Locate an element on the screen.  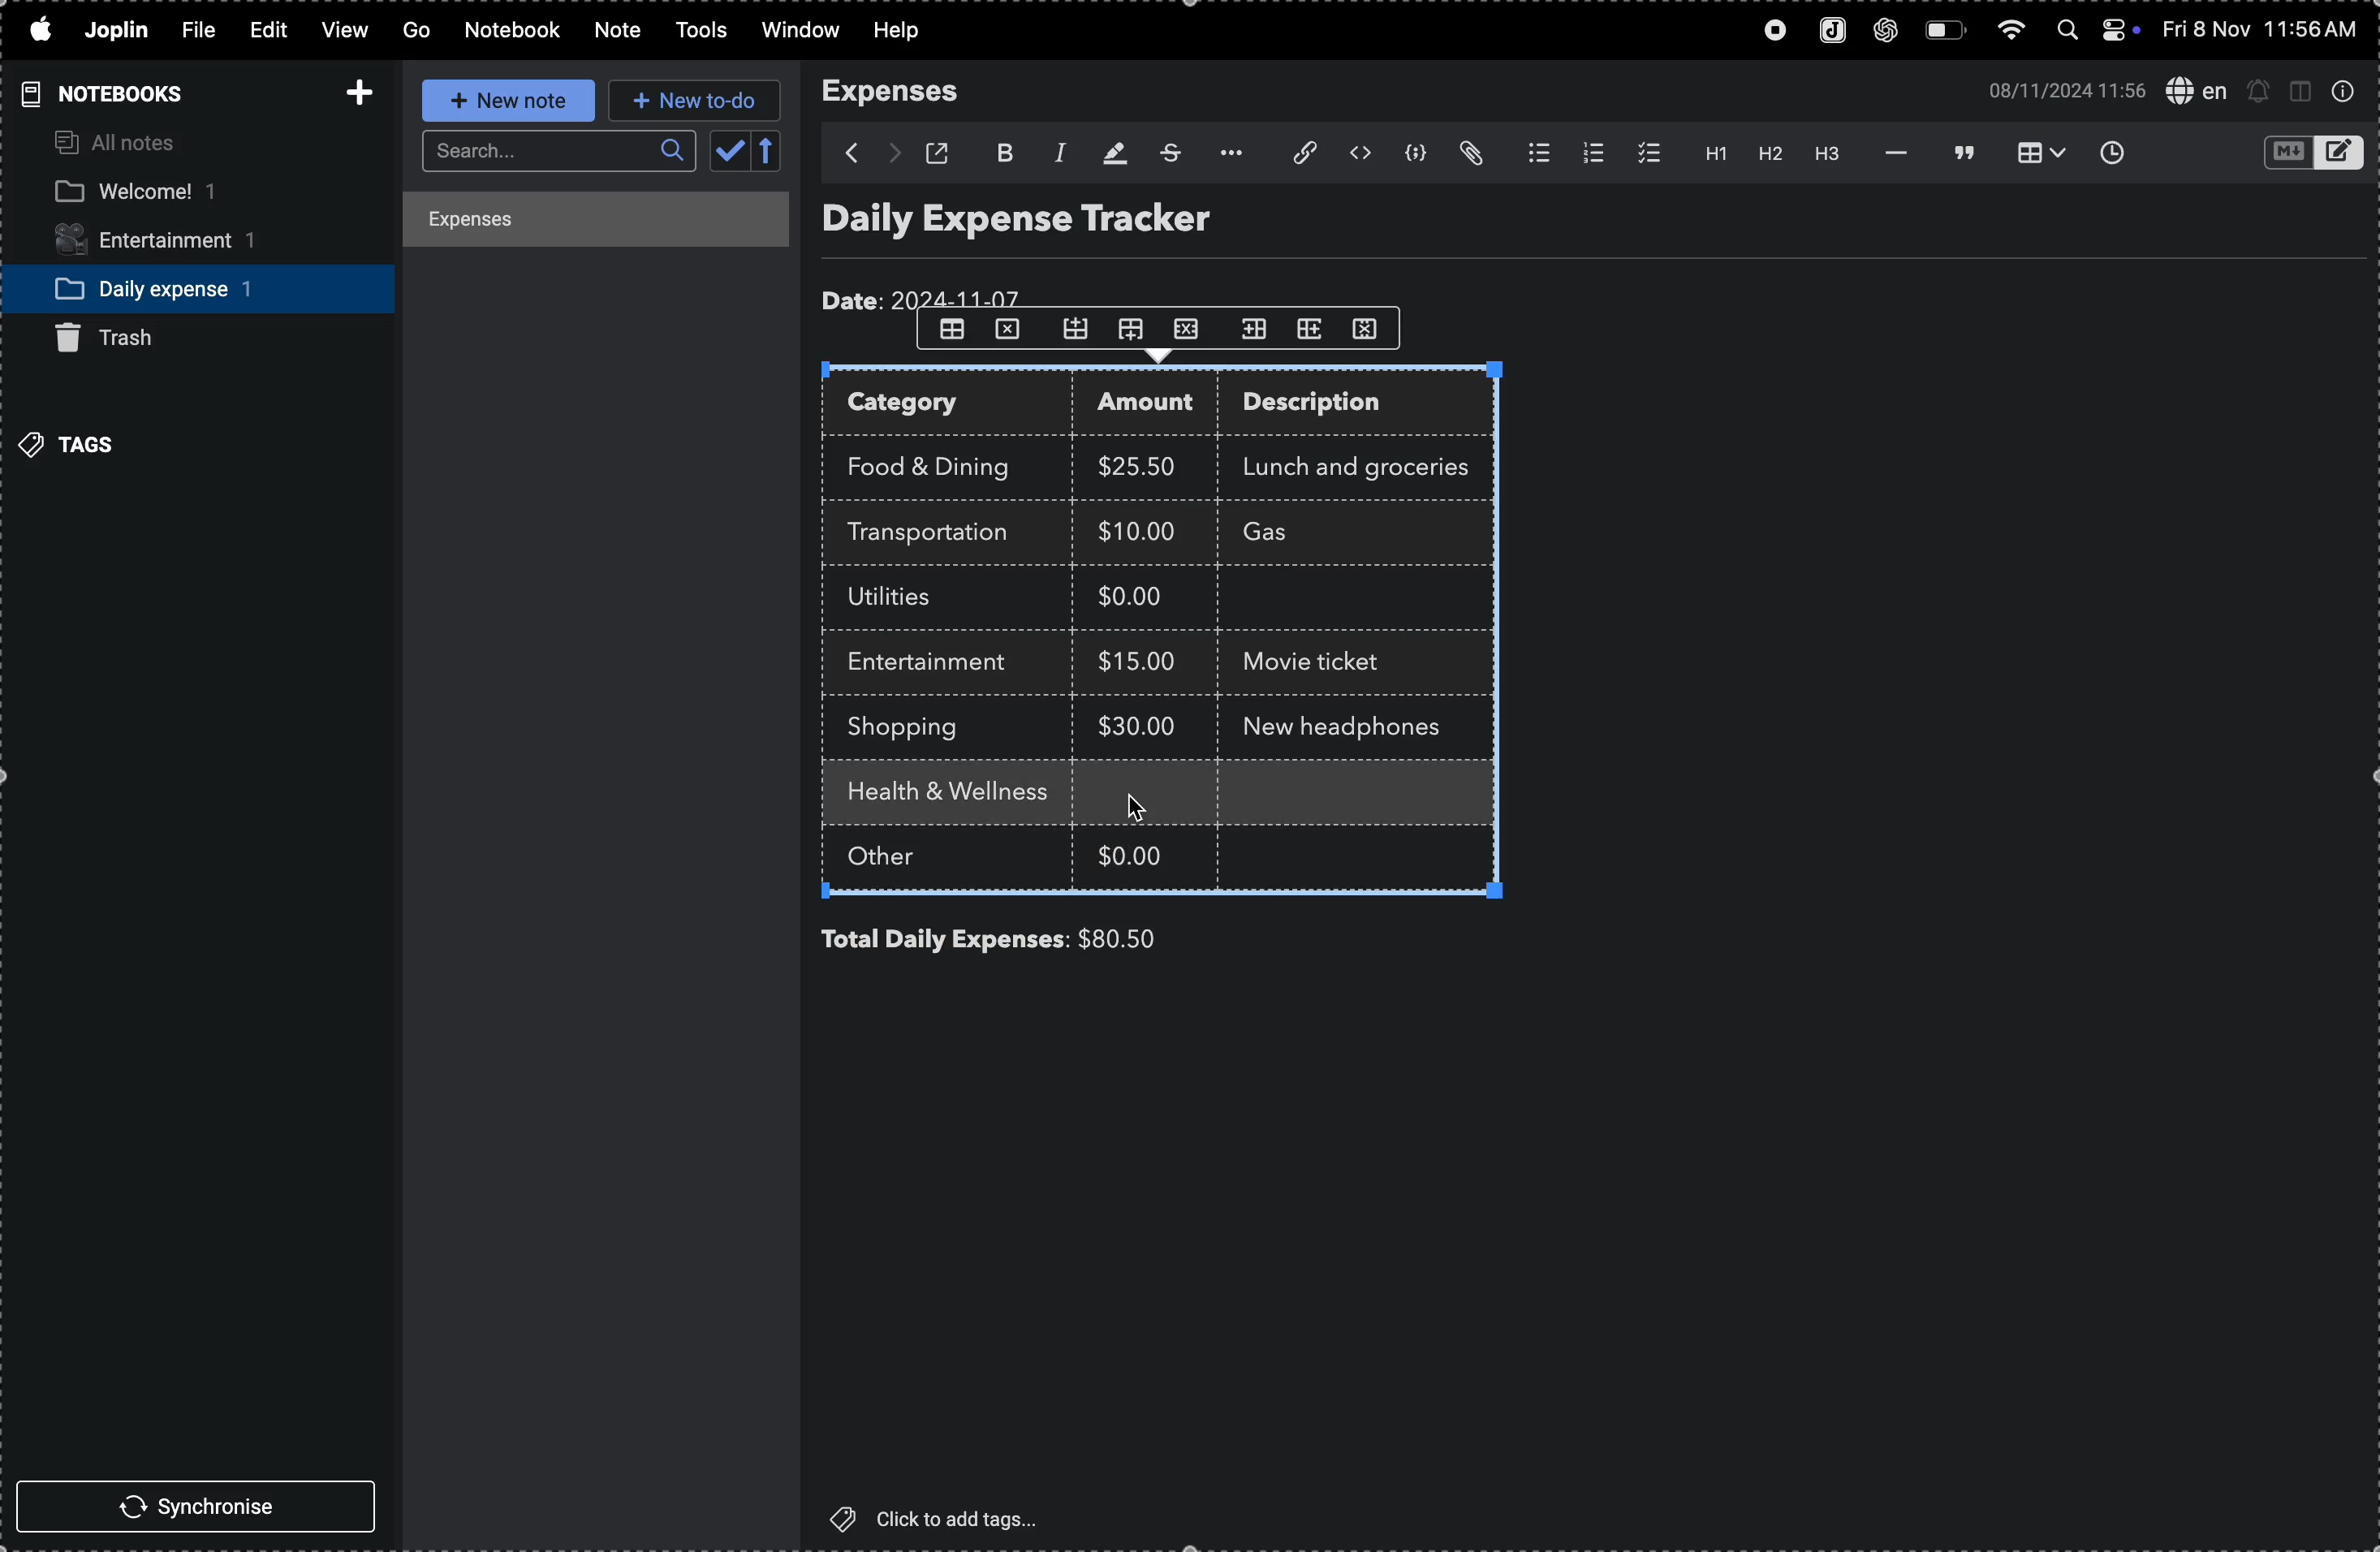
inline code is located at coordinates (1359, 154).